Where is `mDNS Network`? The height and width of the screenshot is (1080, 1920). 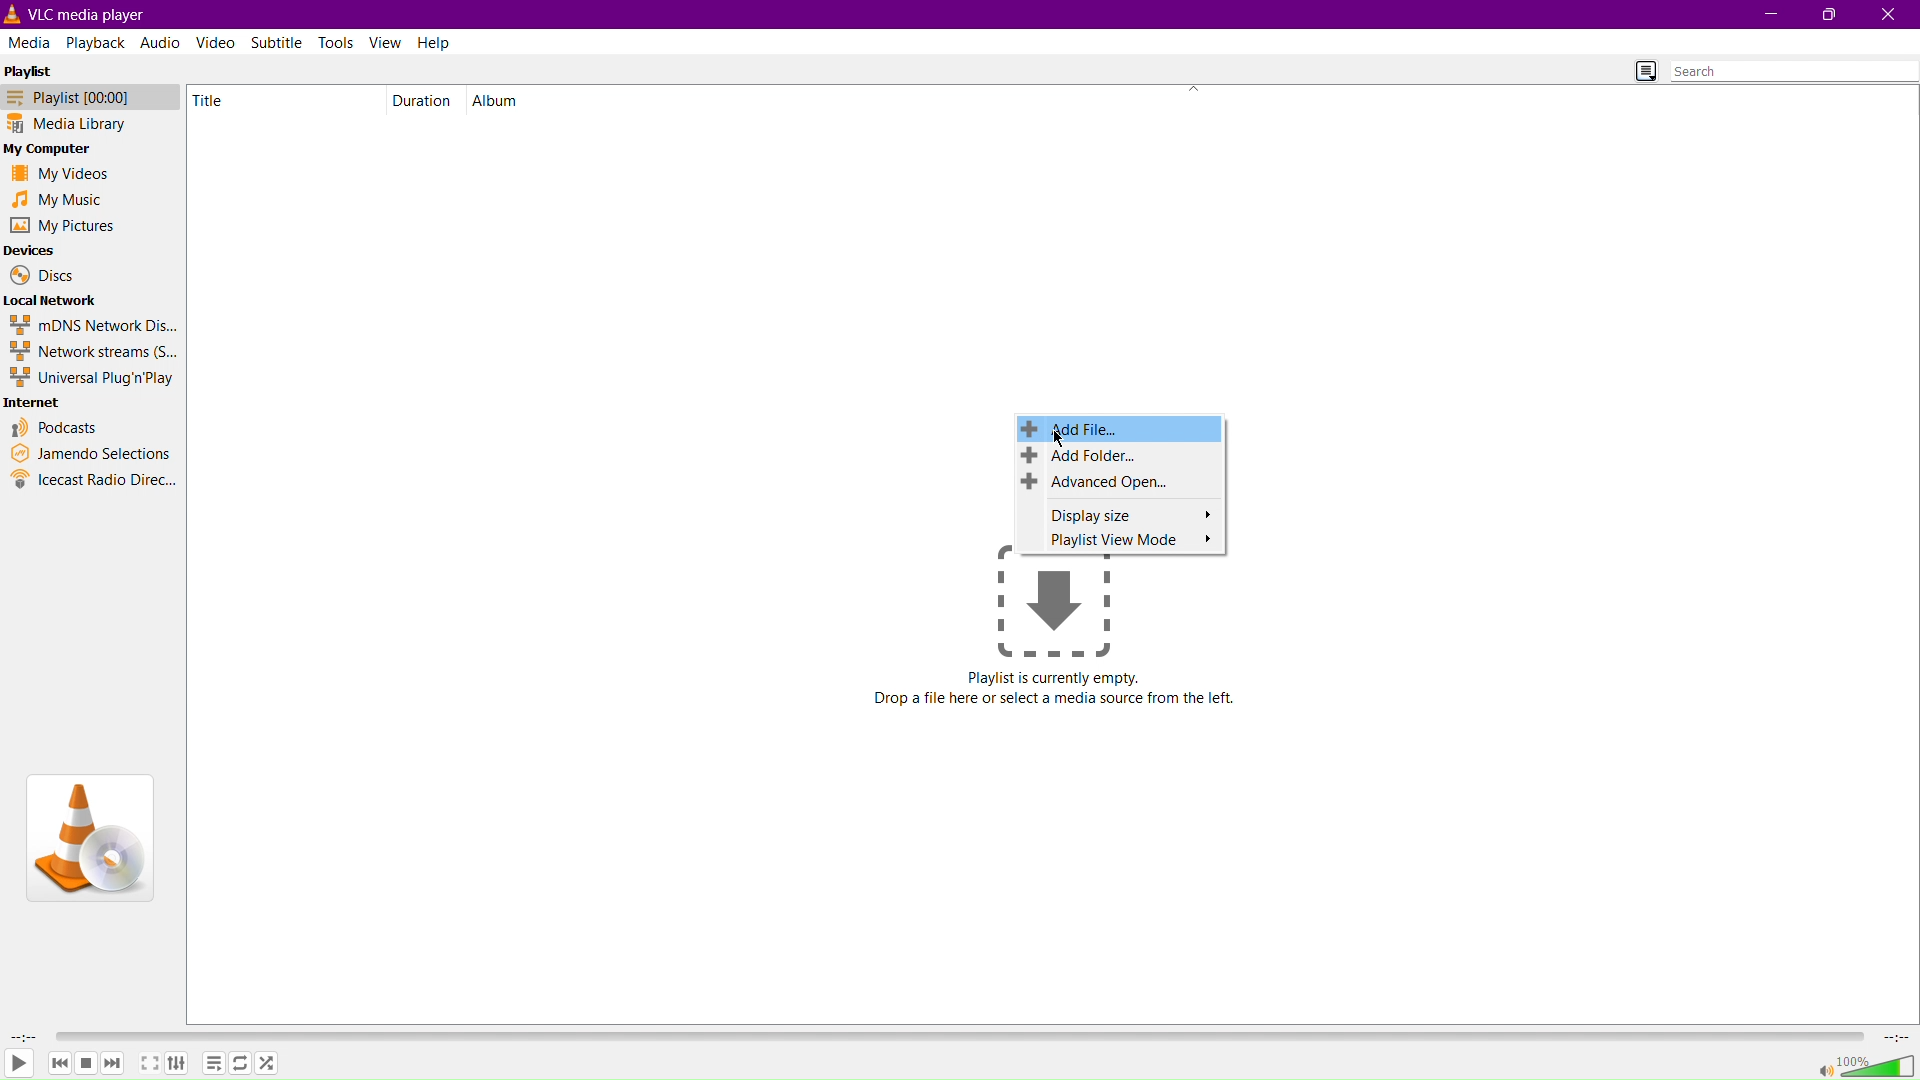 mDNS Network is located at coordinates (91, 324).